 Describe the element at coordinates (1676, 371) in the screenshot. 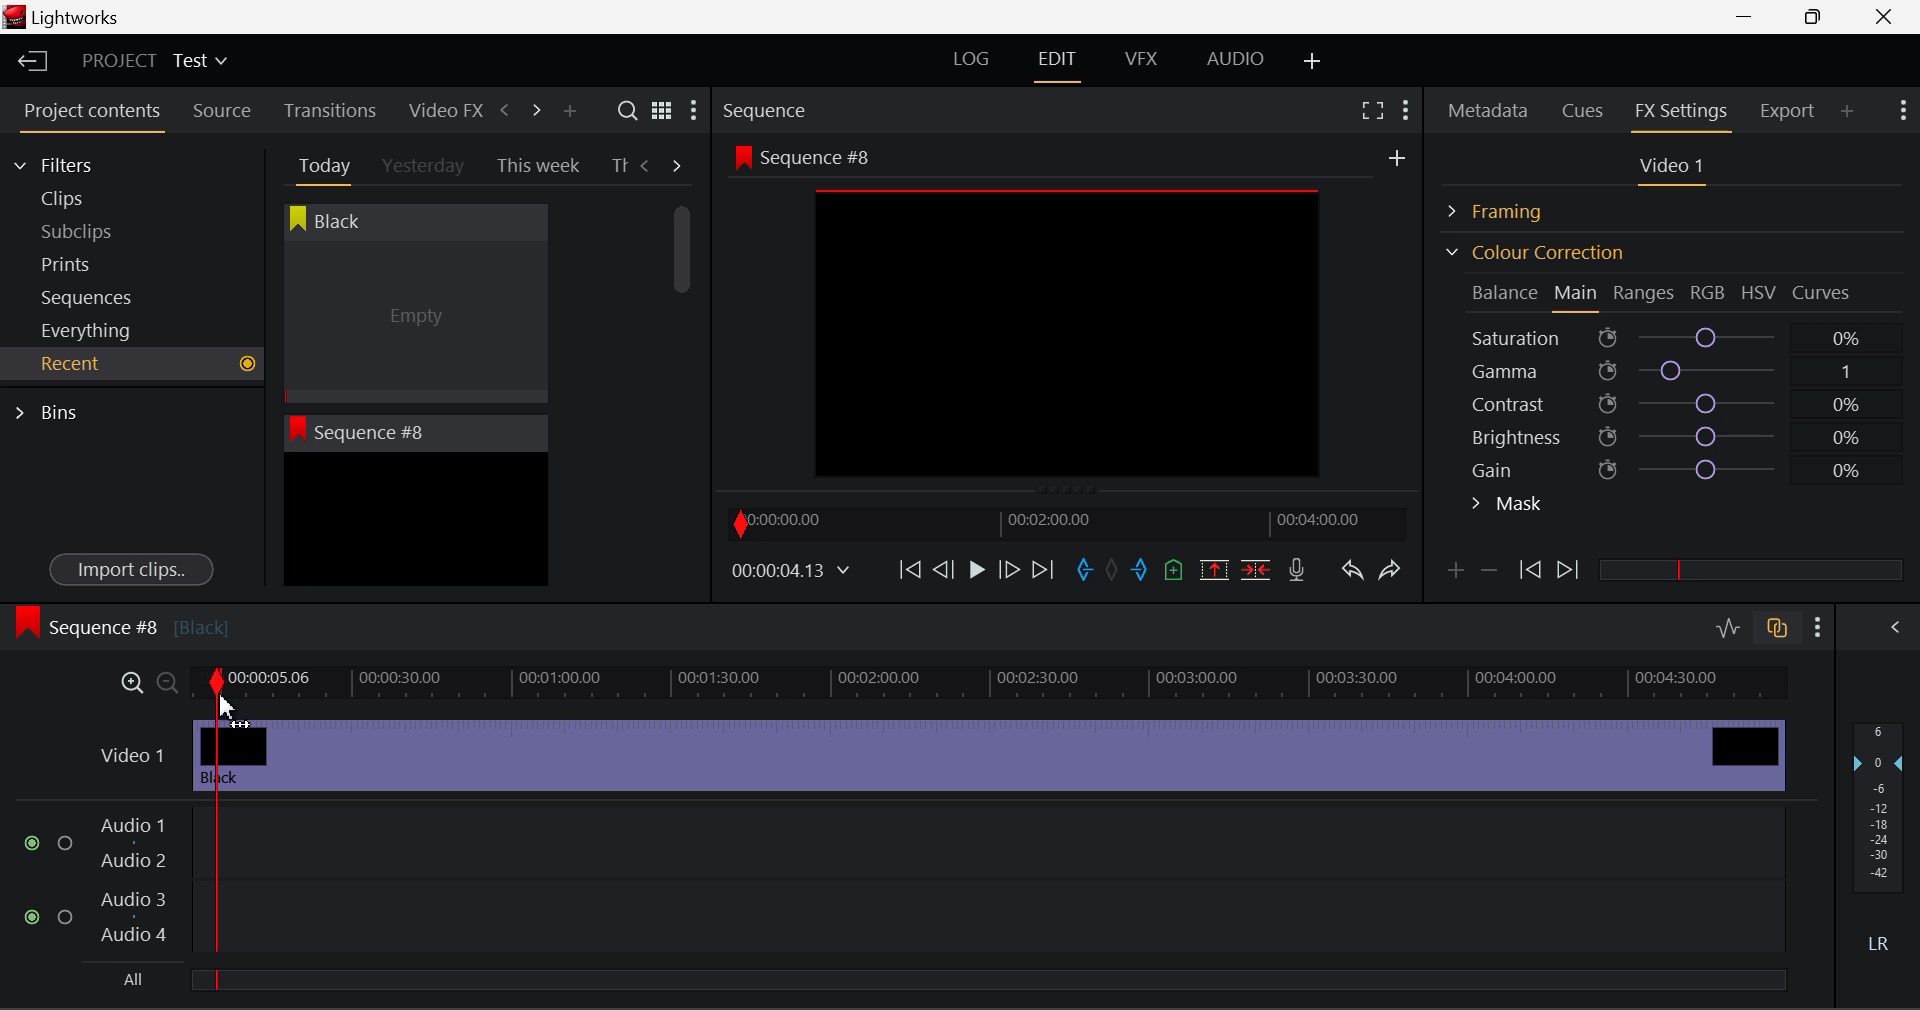

I see `Gamma` at that location.